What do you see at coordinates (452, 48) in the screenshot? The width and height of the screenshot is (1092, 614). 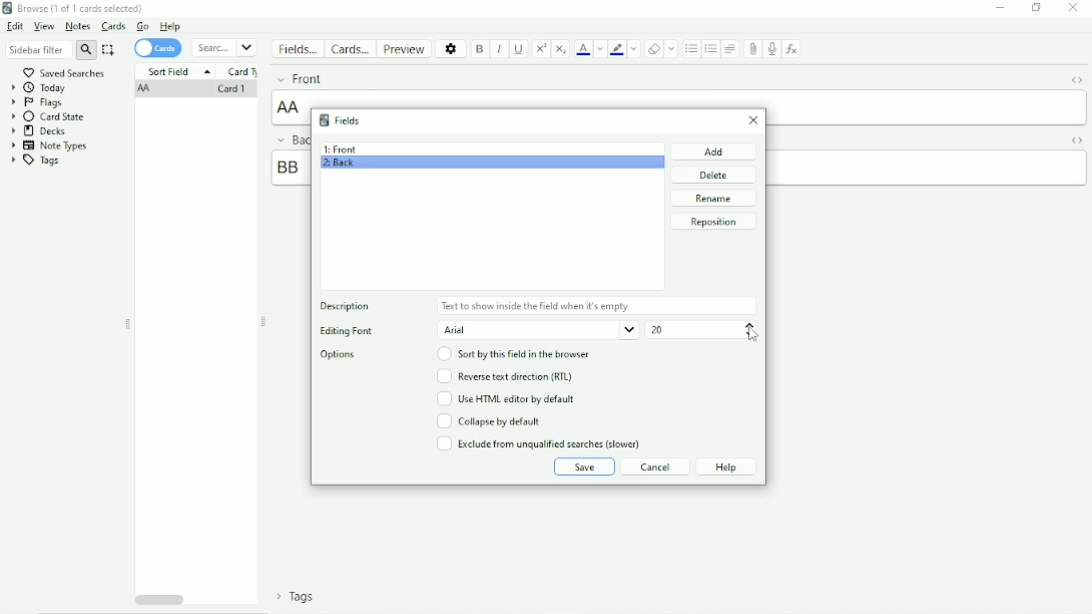 I see `Options` at bounding box center [452, 48].